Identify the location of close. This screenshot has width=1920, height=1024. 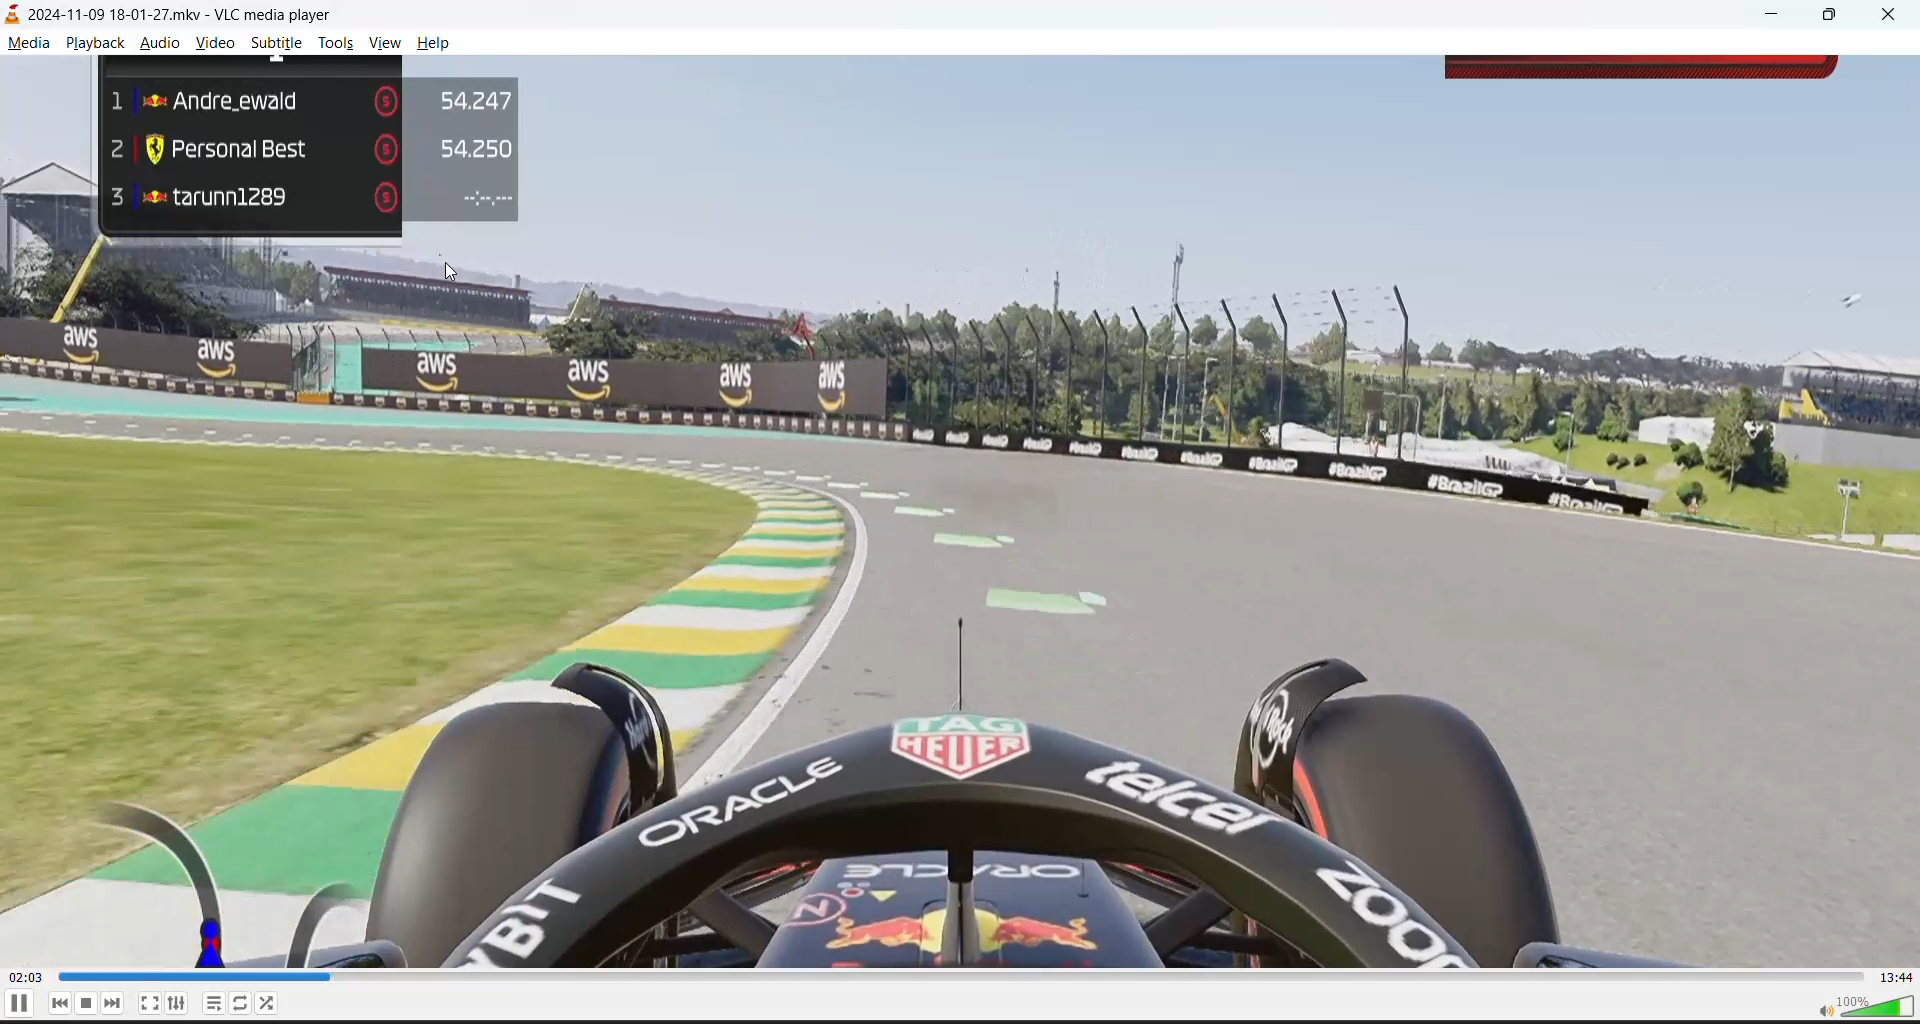
(1883, 17).